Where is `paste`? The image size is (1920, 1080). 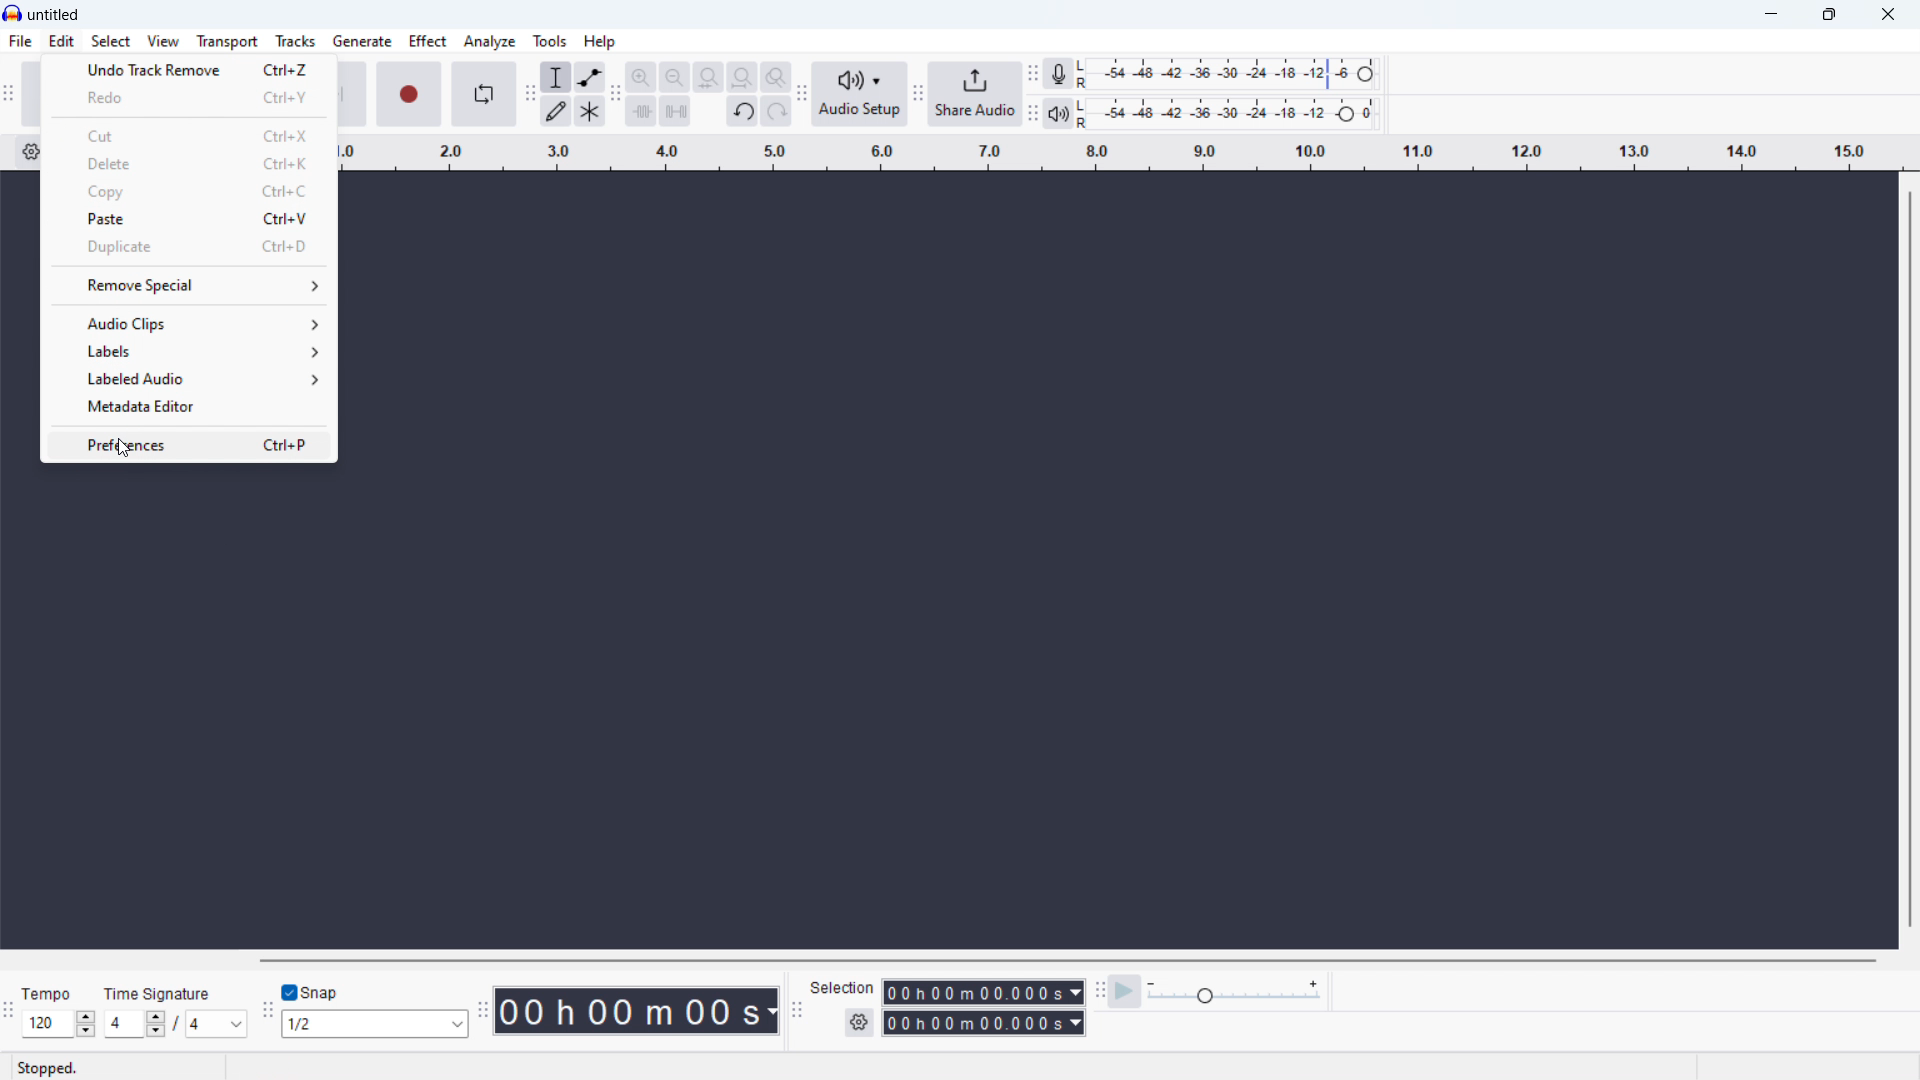 paste is located at coordinates (189, 219).